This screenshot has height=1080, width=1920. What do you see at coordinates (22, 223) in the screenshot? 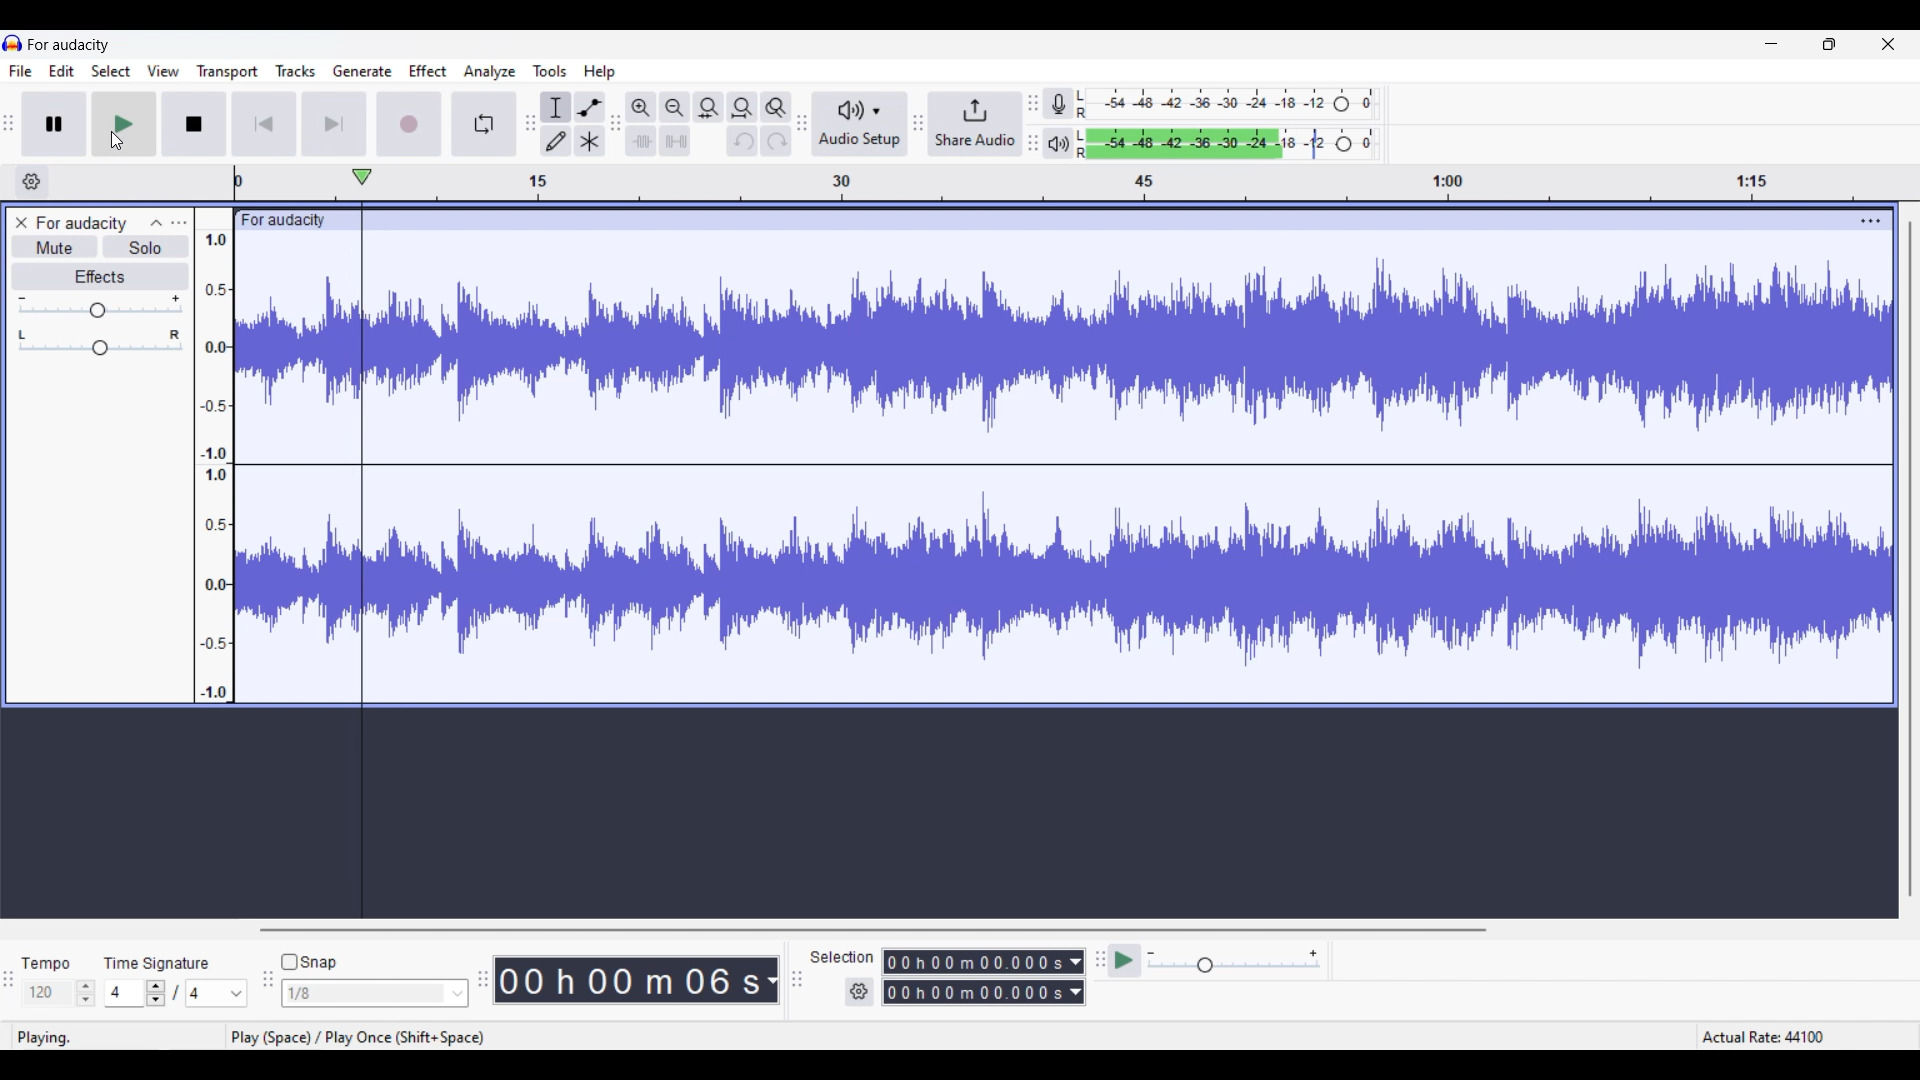
I see `Close track` at bounding box center [22, 223].